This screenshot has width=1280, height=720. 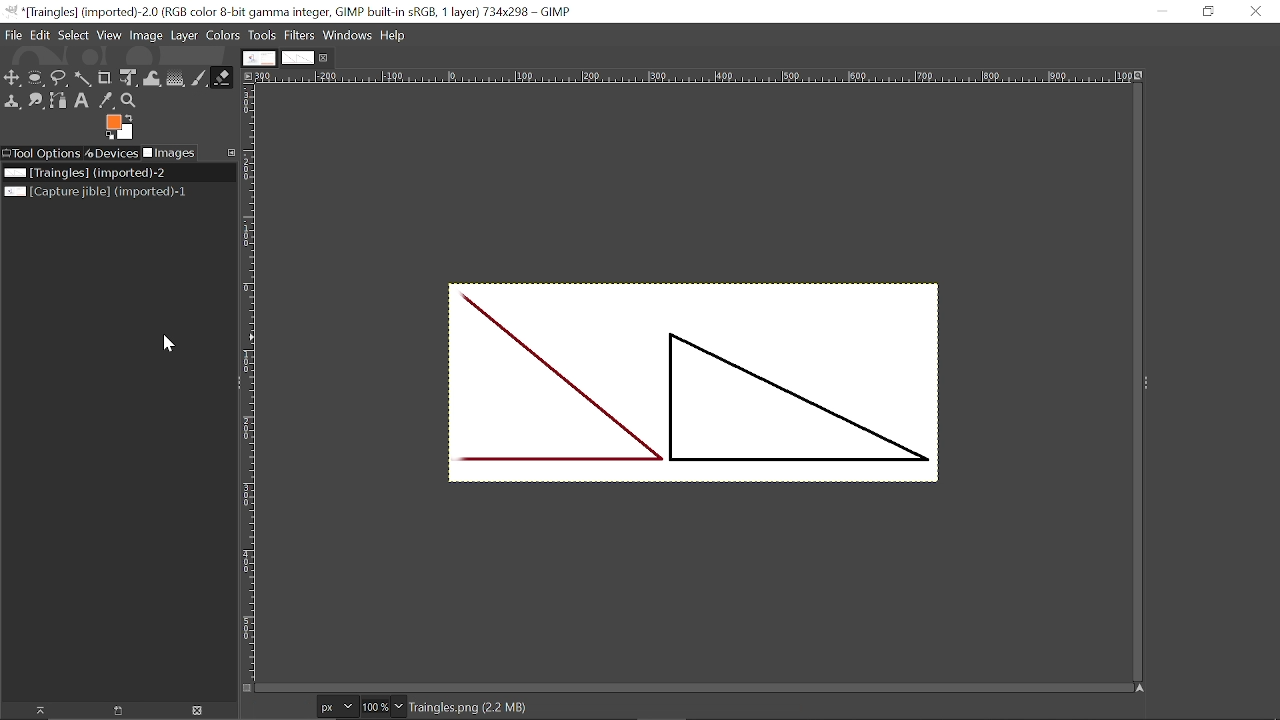 I want to click on Free select tool, so click(x=58, y=79).